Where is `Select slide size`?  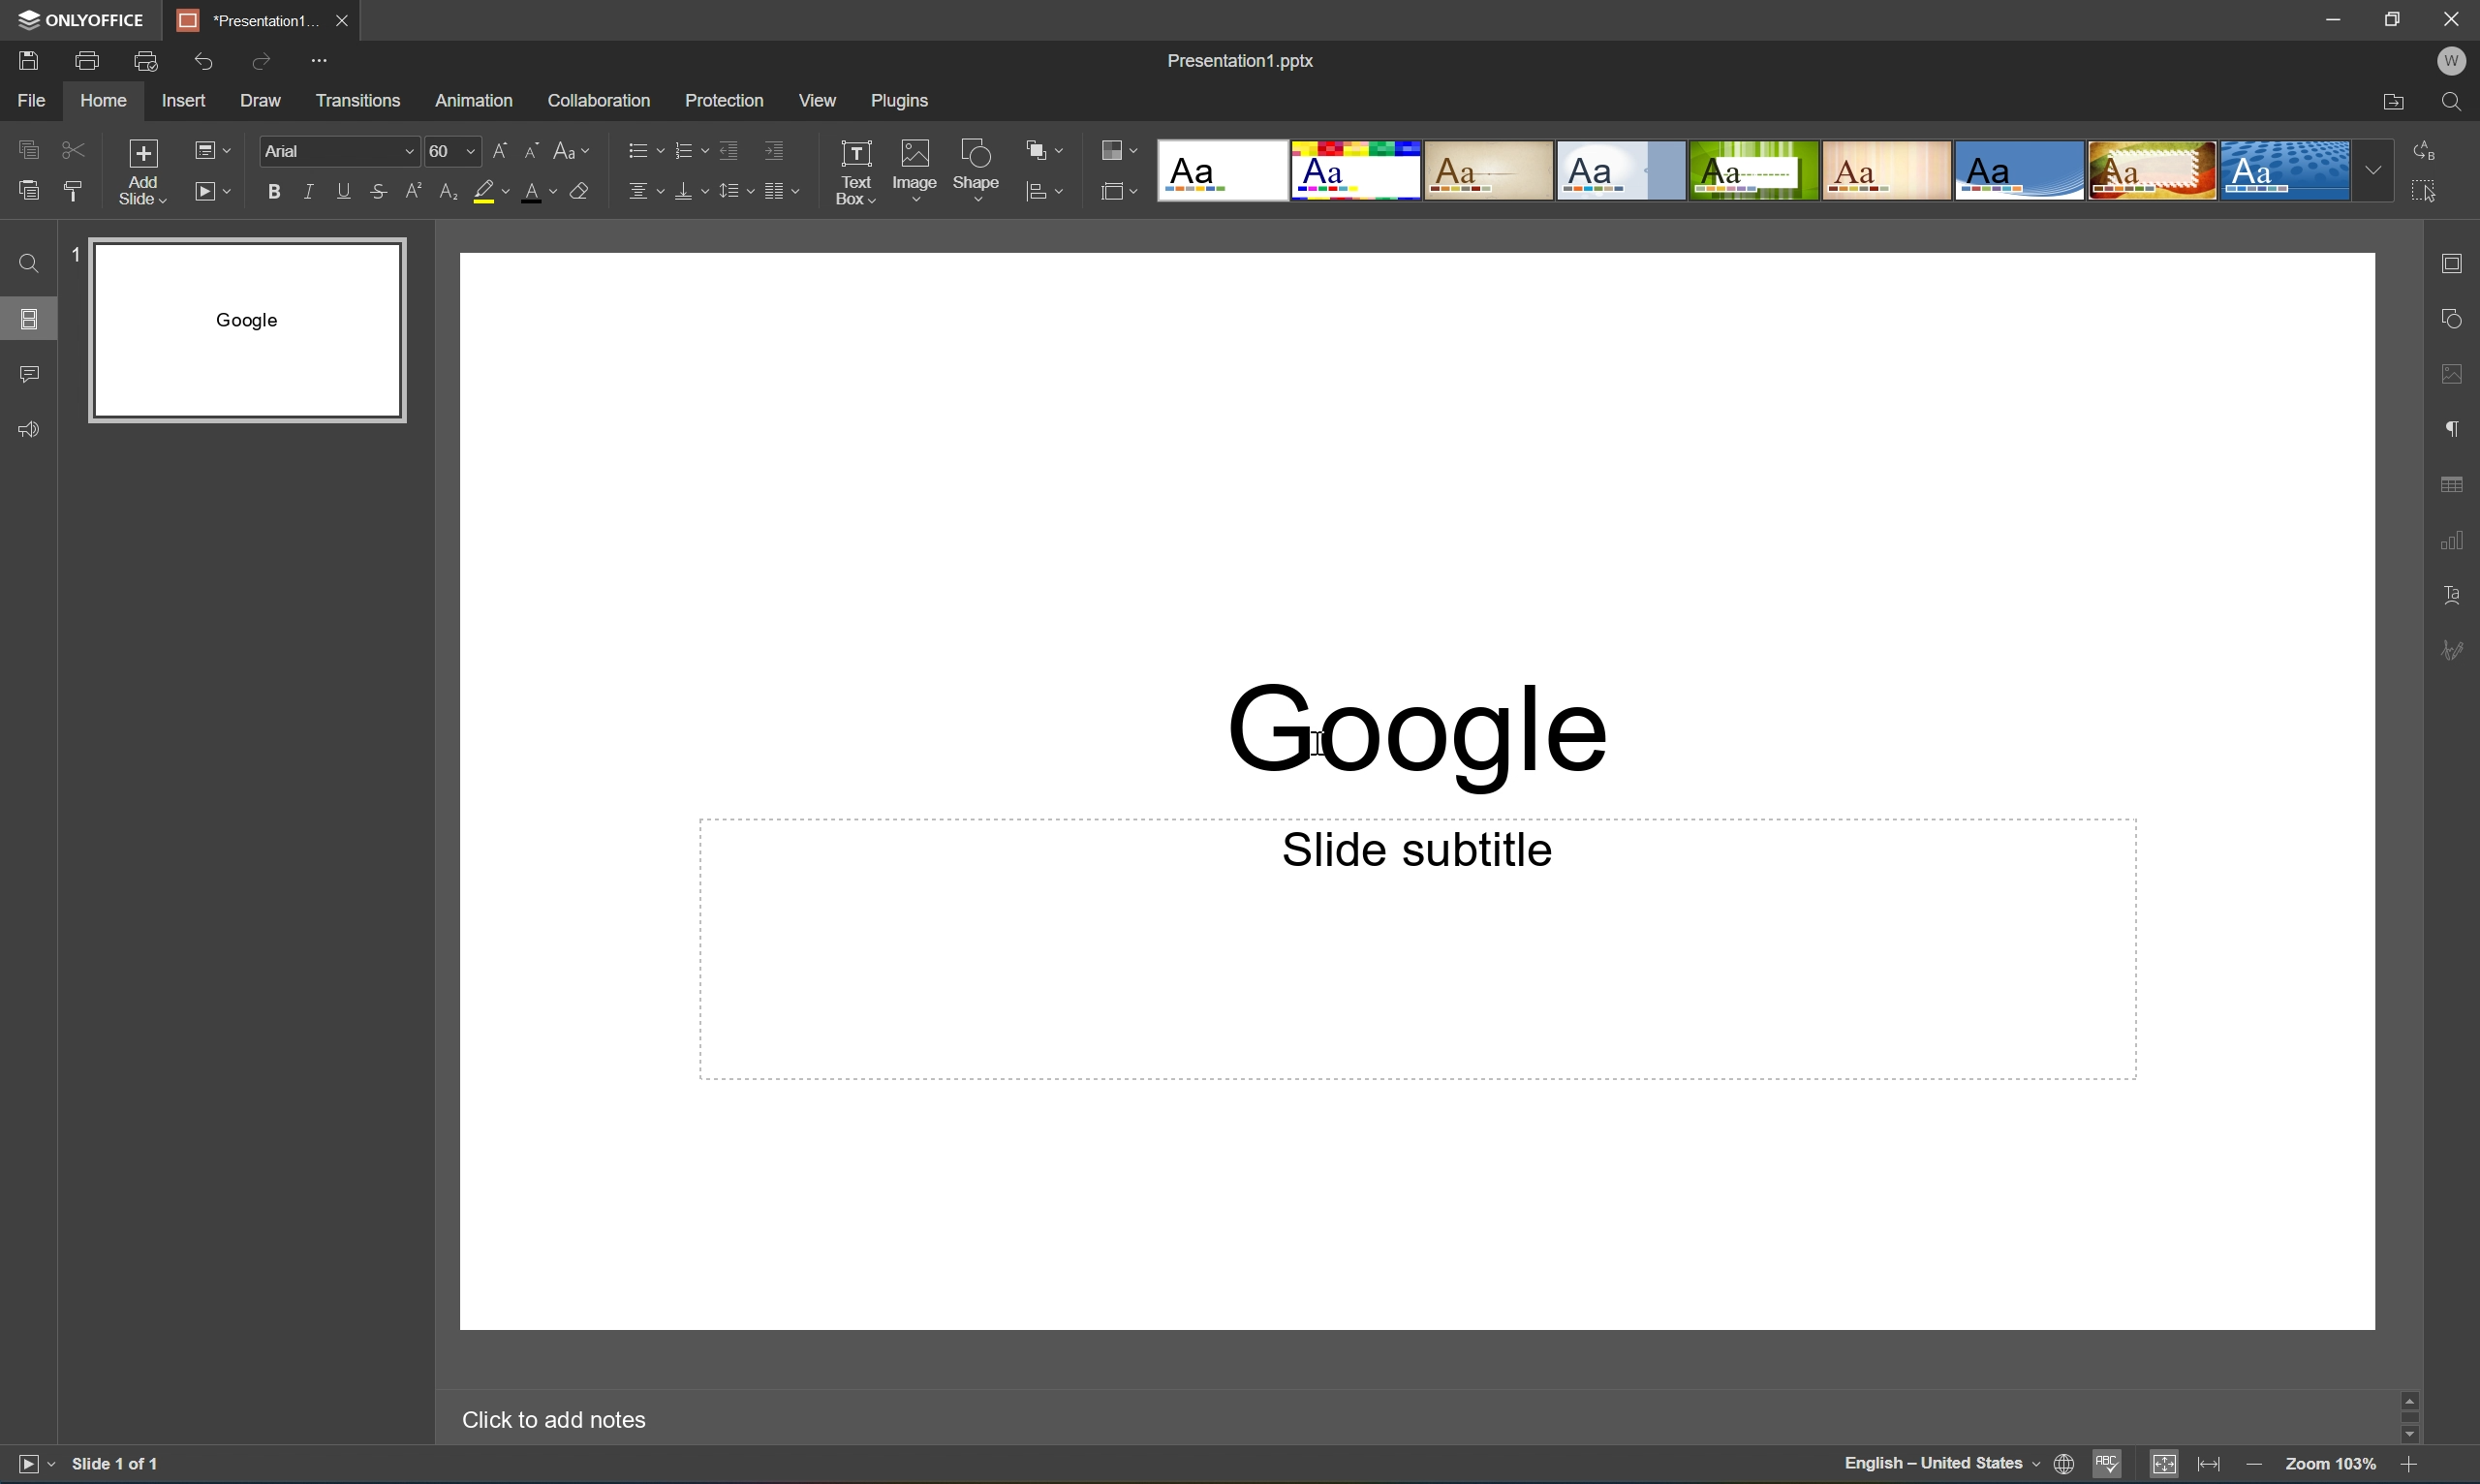
Select slide size is located at coordinates (1118, 198).